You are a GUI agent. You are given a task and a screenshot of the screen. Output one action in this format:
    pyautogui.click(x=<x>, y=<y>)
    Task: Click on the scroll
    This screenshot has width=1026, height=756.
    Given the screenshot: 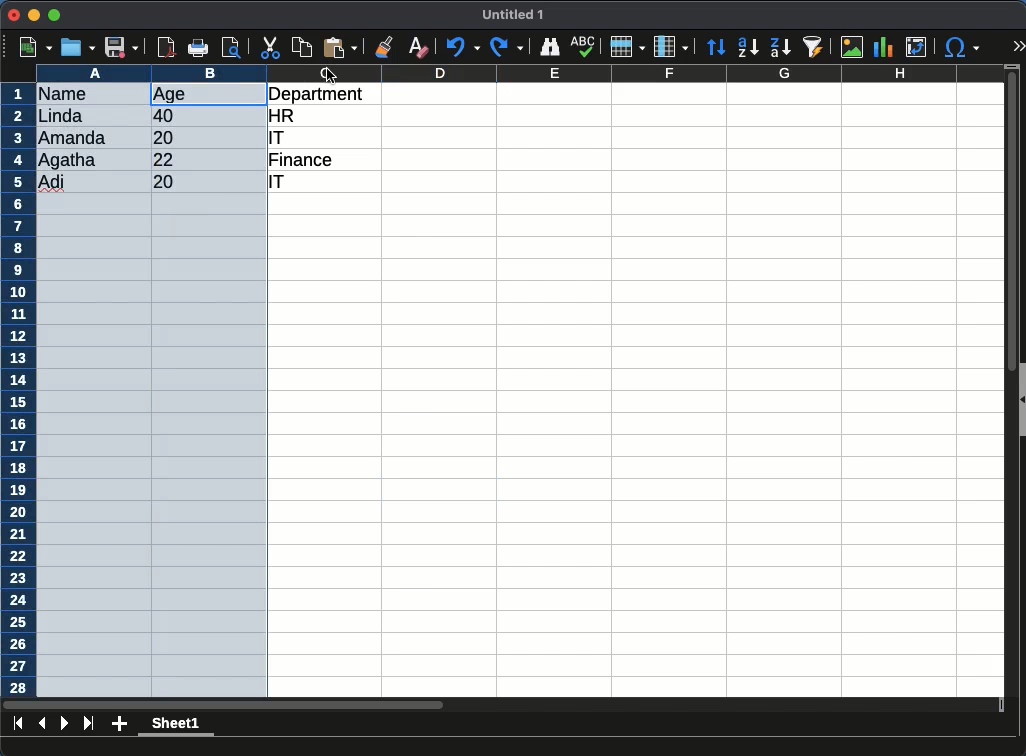 What is the action you would take?
    pyautogui.click(x=1004, y=386)
    